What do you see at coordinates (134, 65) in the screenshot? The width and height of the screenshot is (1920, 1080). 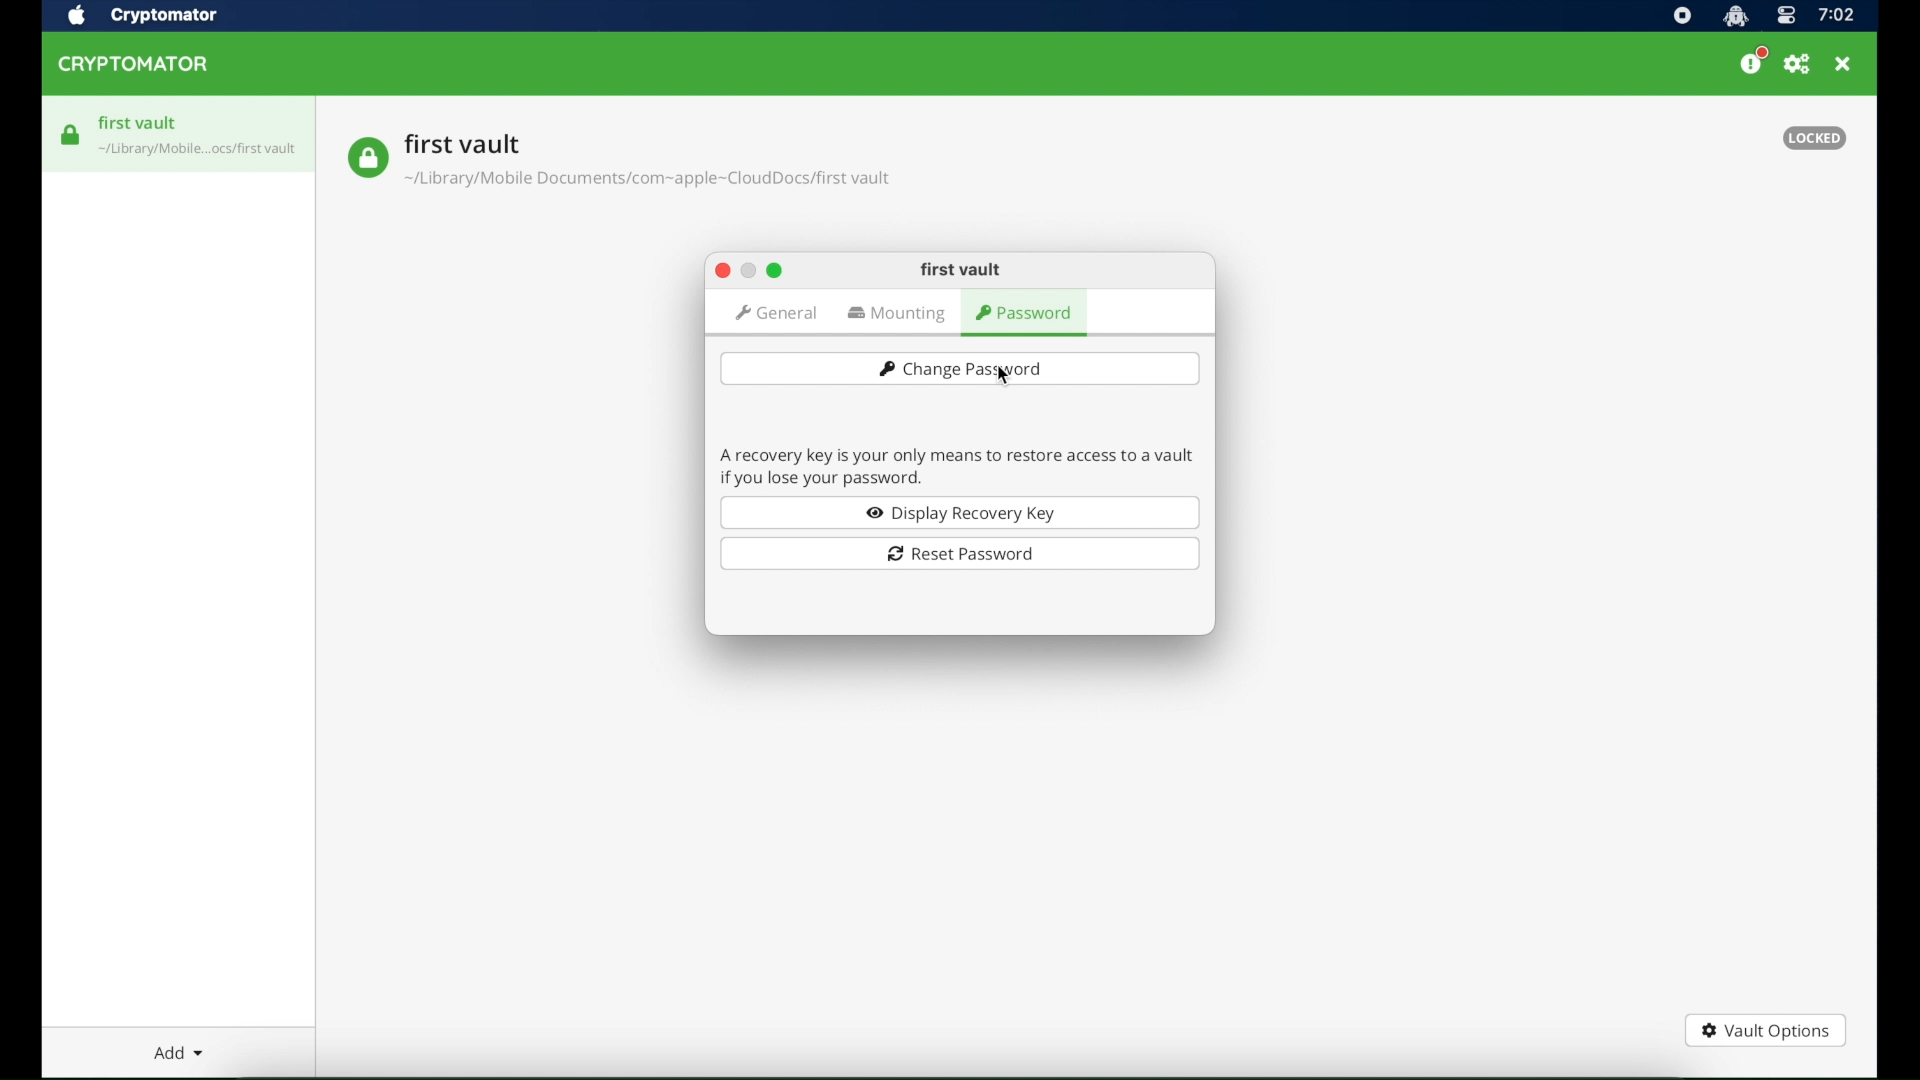 I see `cryptomator` at bounding box center [134, 65].